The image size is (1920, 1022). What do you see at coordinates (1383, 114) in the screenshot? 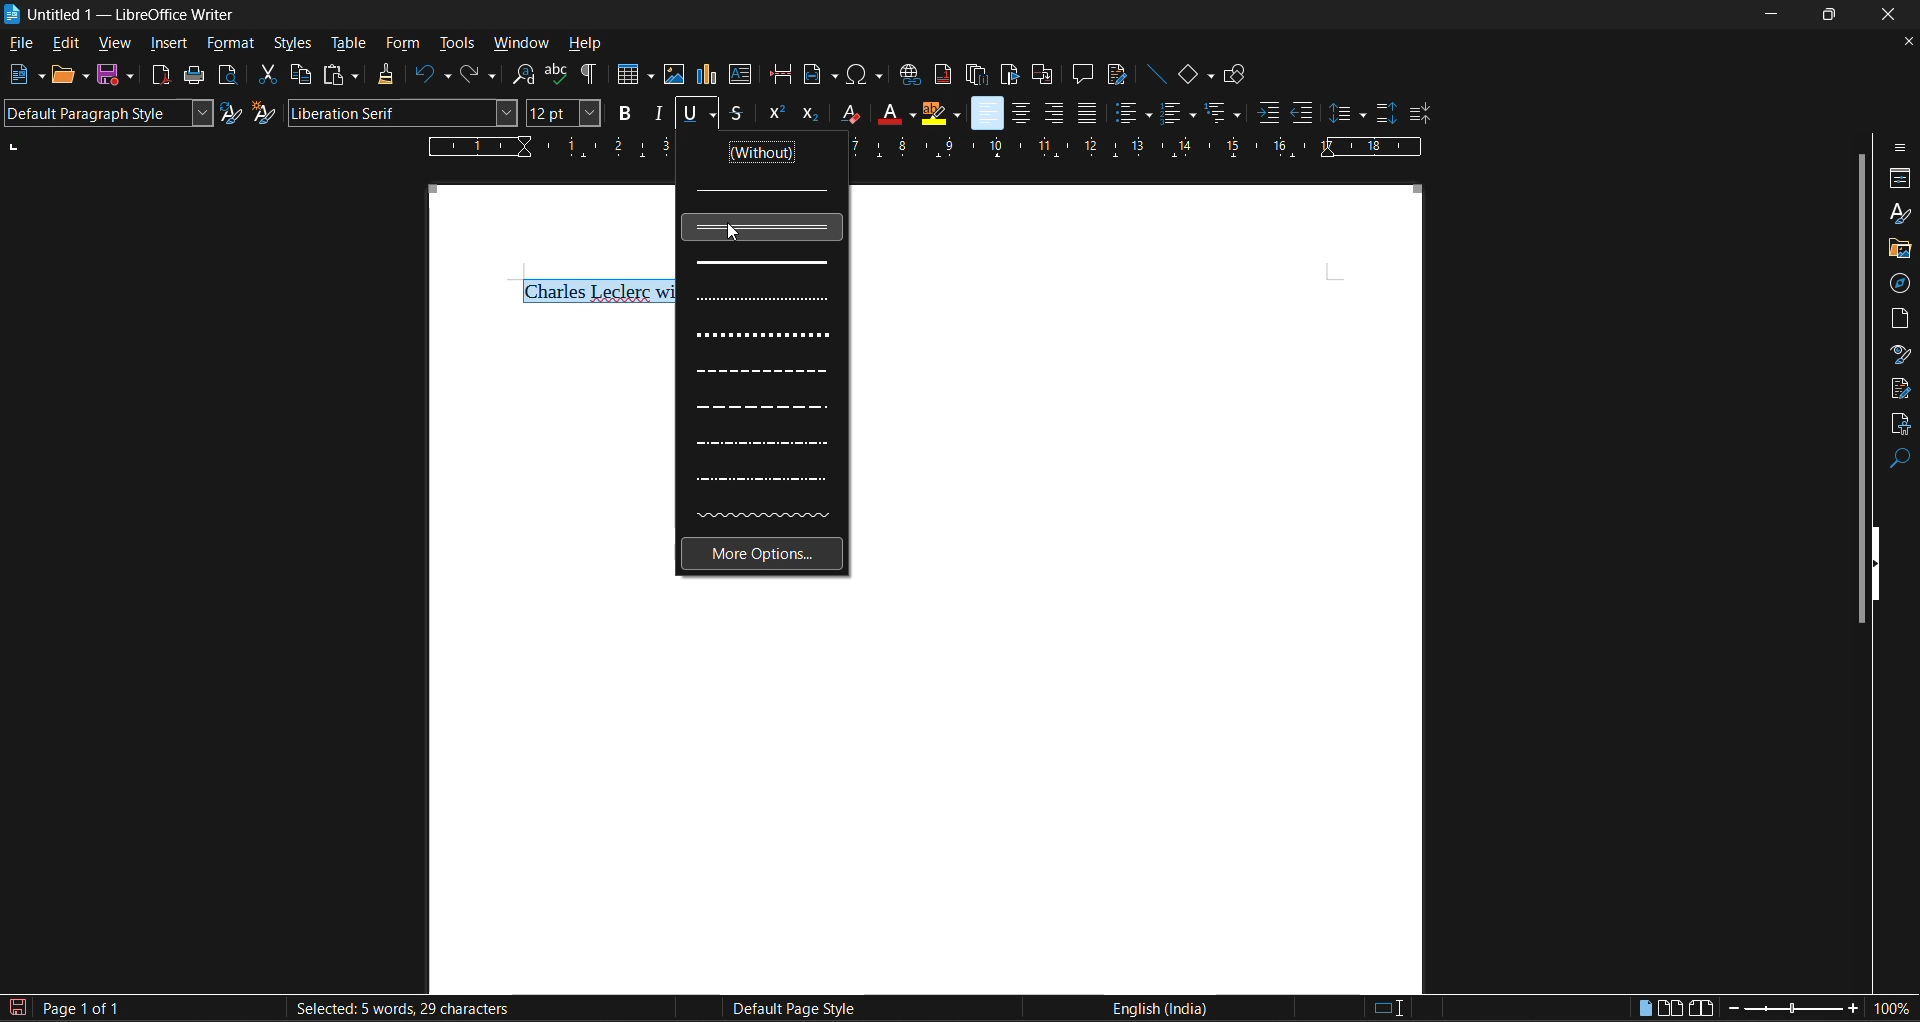
I see `increase paragraph spacing` at bounding box center [1383, 114].